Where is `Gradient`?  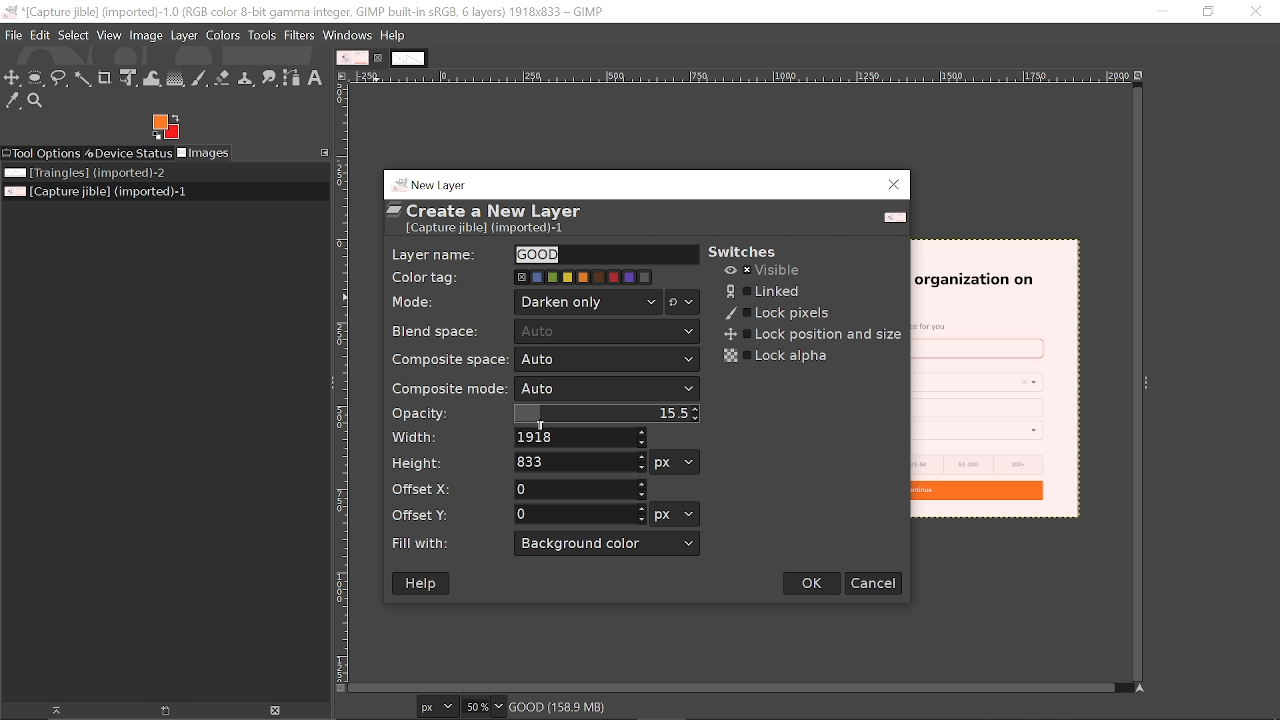
Gradient is located at coordinates (175, 78).